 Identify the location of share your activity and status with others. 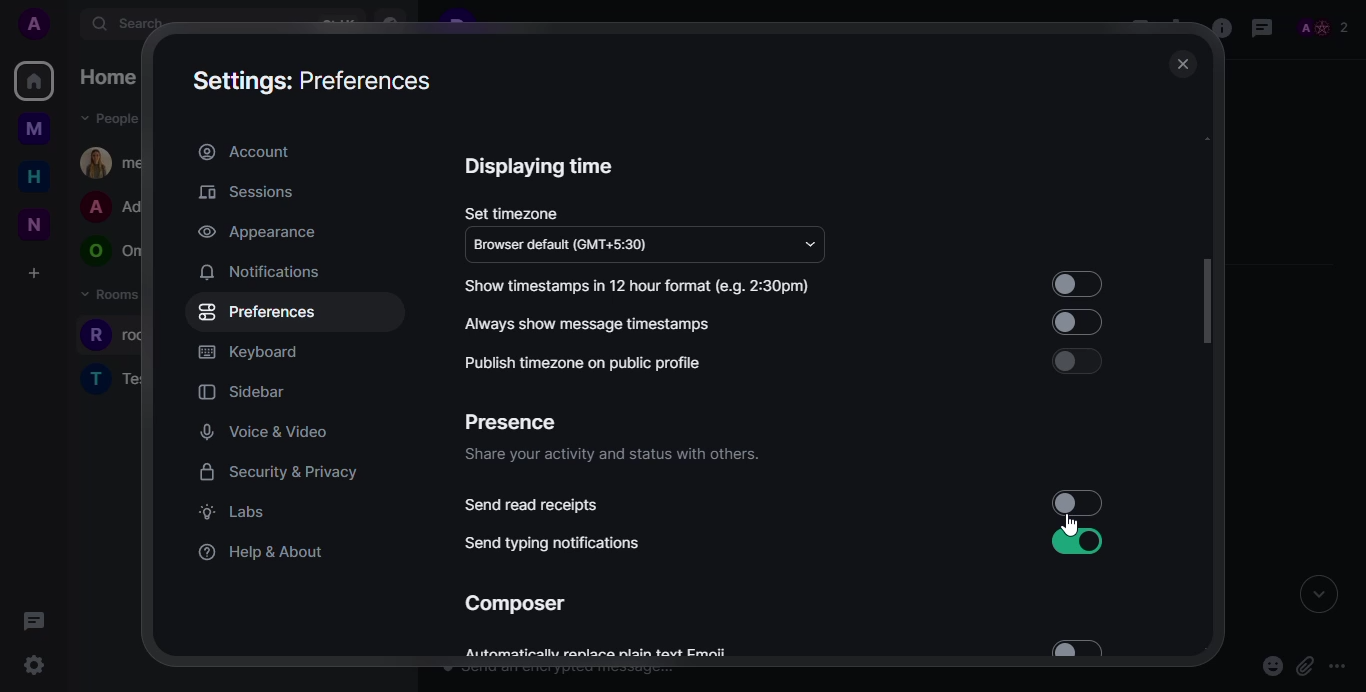
(610, 454).